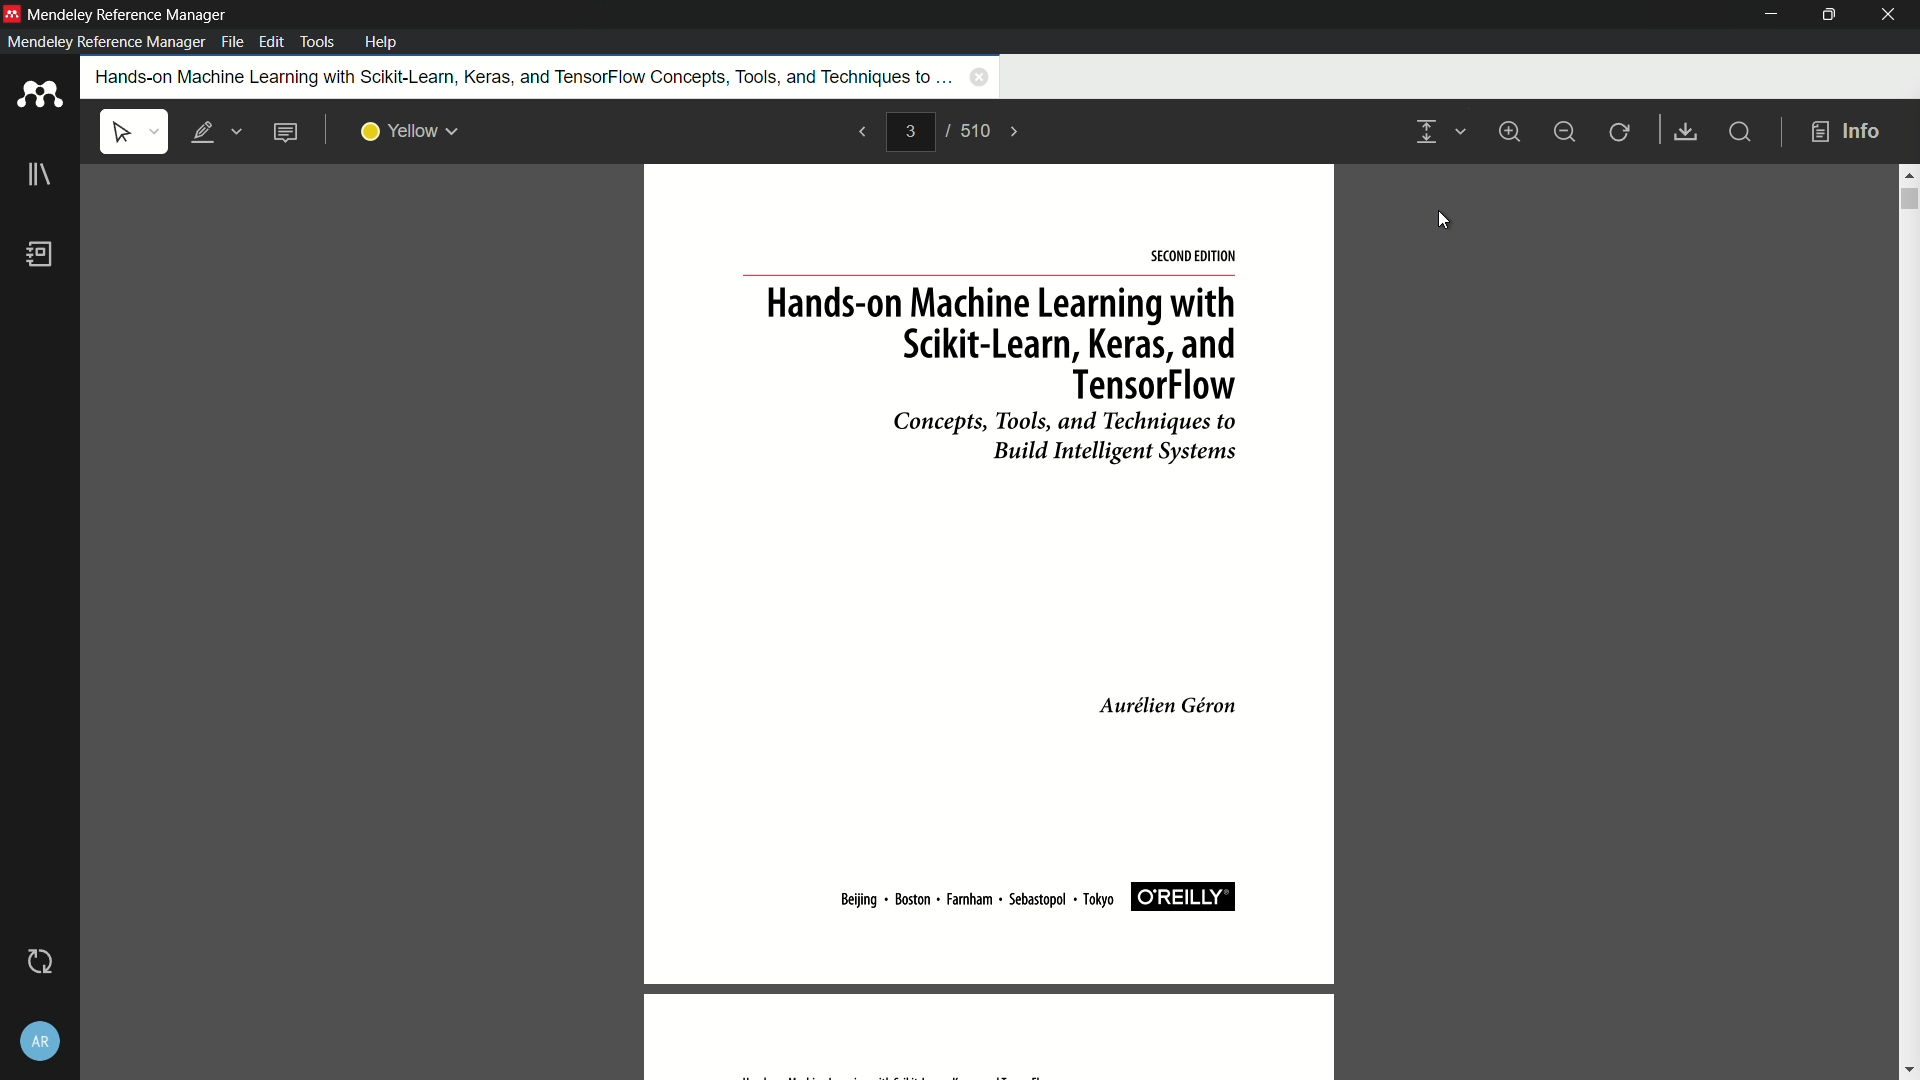 Image resolution: width=1920 pixels, height=1080 pixels. What do you see at coordinates (1514, 132) in the screenshot?
I see `zoom in` at bounding box center [1514, 132].